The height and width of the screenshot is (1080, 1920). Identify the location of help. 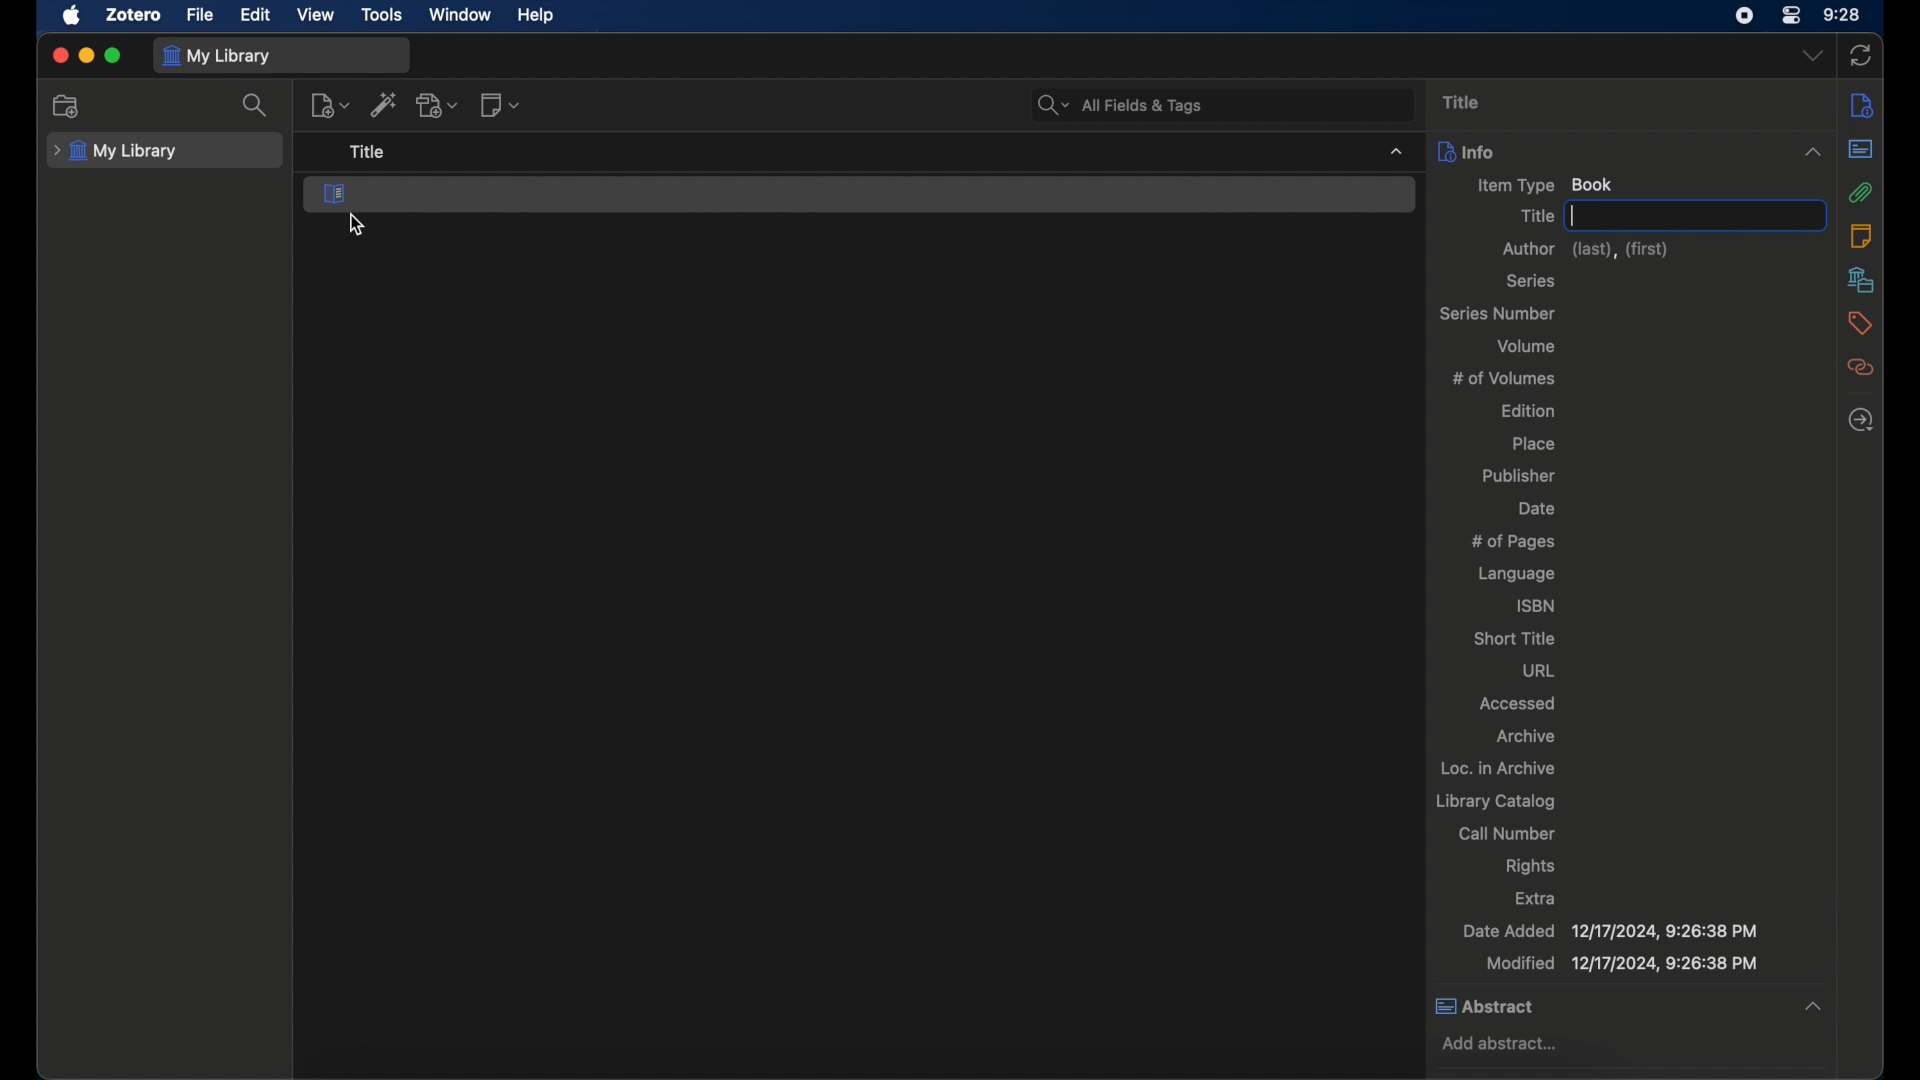
(536, 15).